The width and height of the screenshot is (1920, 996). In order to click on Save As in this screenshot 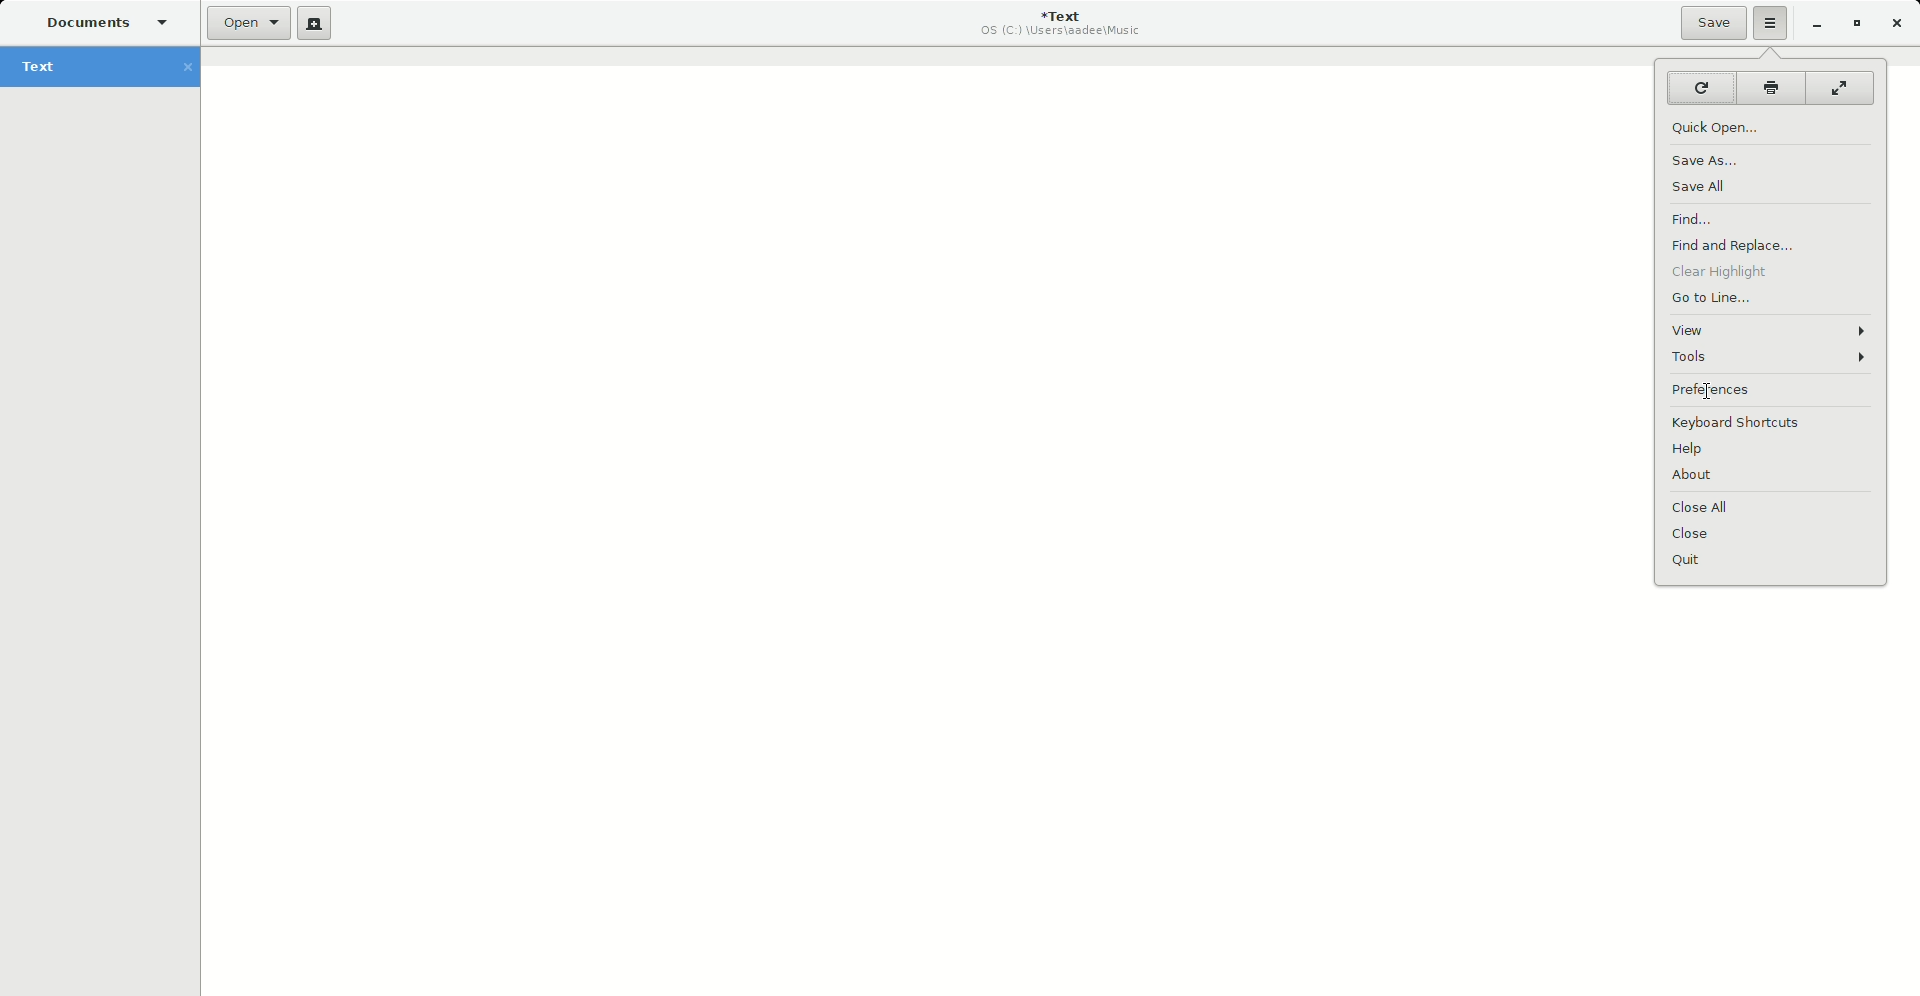, I will do `click(1709, 160)`.